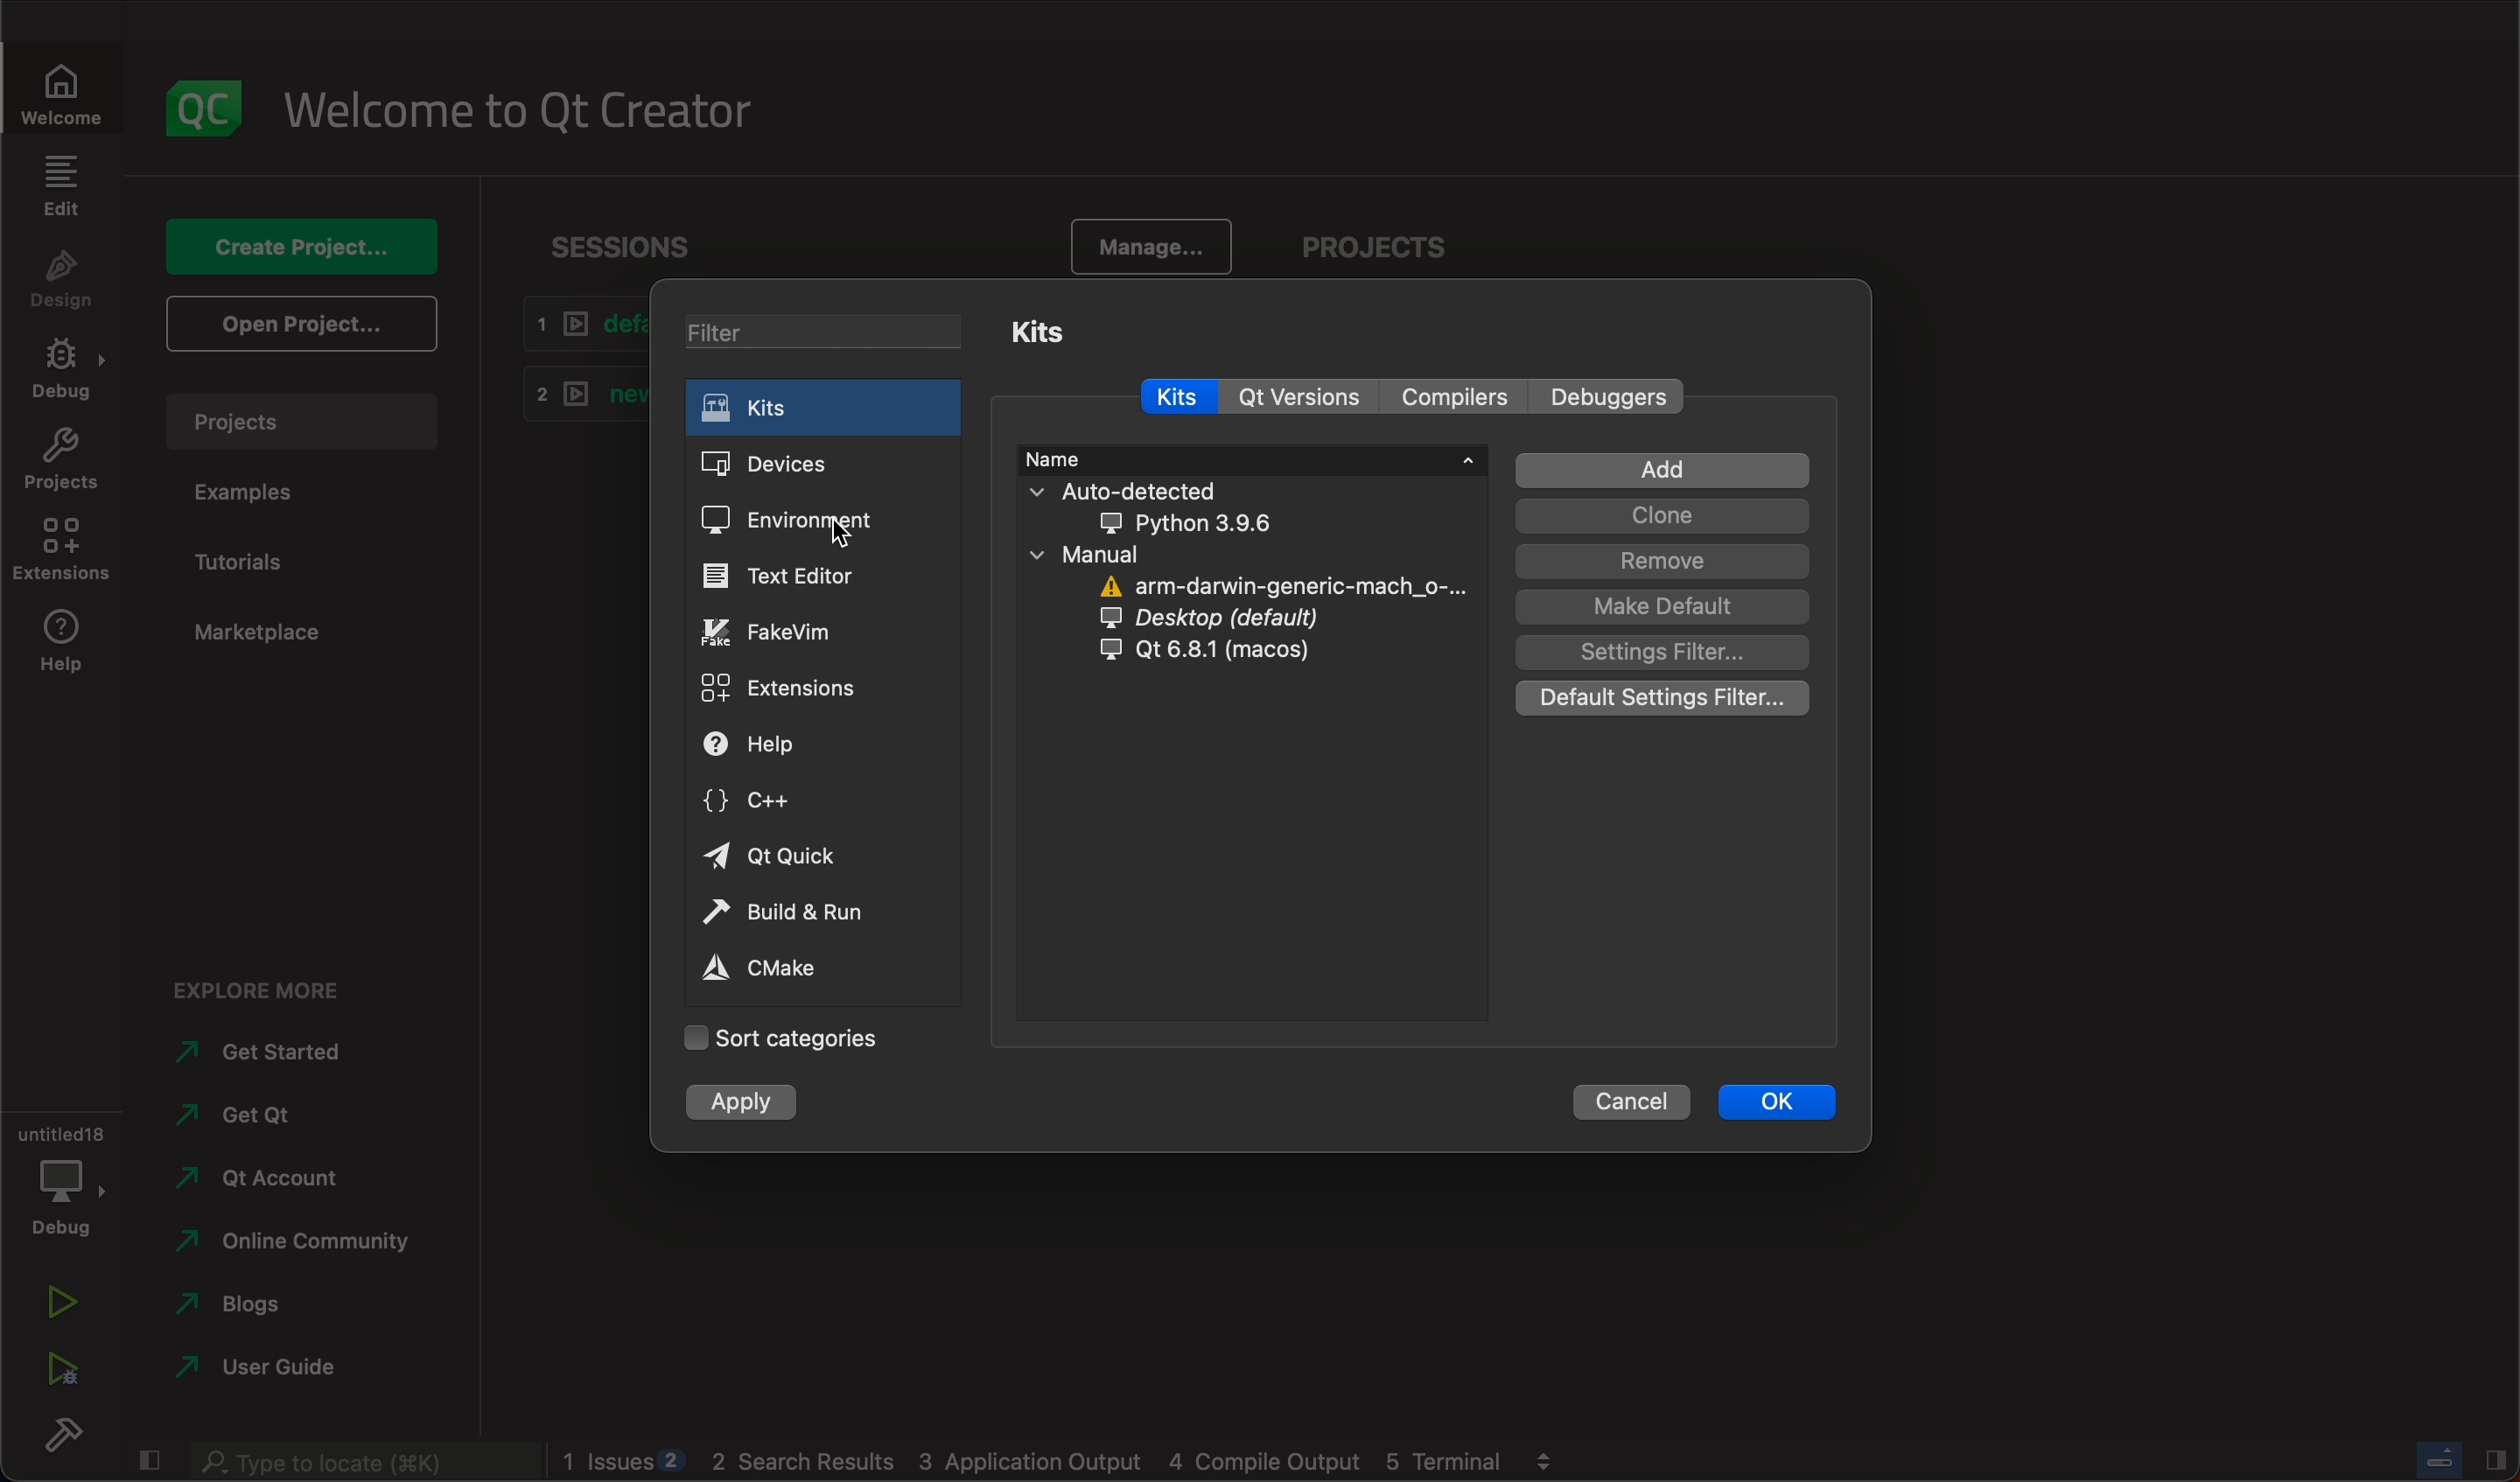 This screenshot has height=1482, width=2520. I want to click on cmake, so click(788, 970).